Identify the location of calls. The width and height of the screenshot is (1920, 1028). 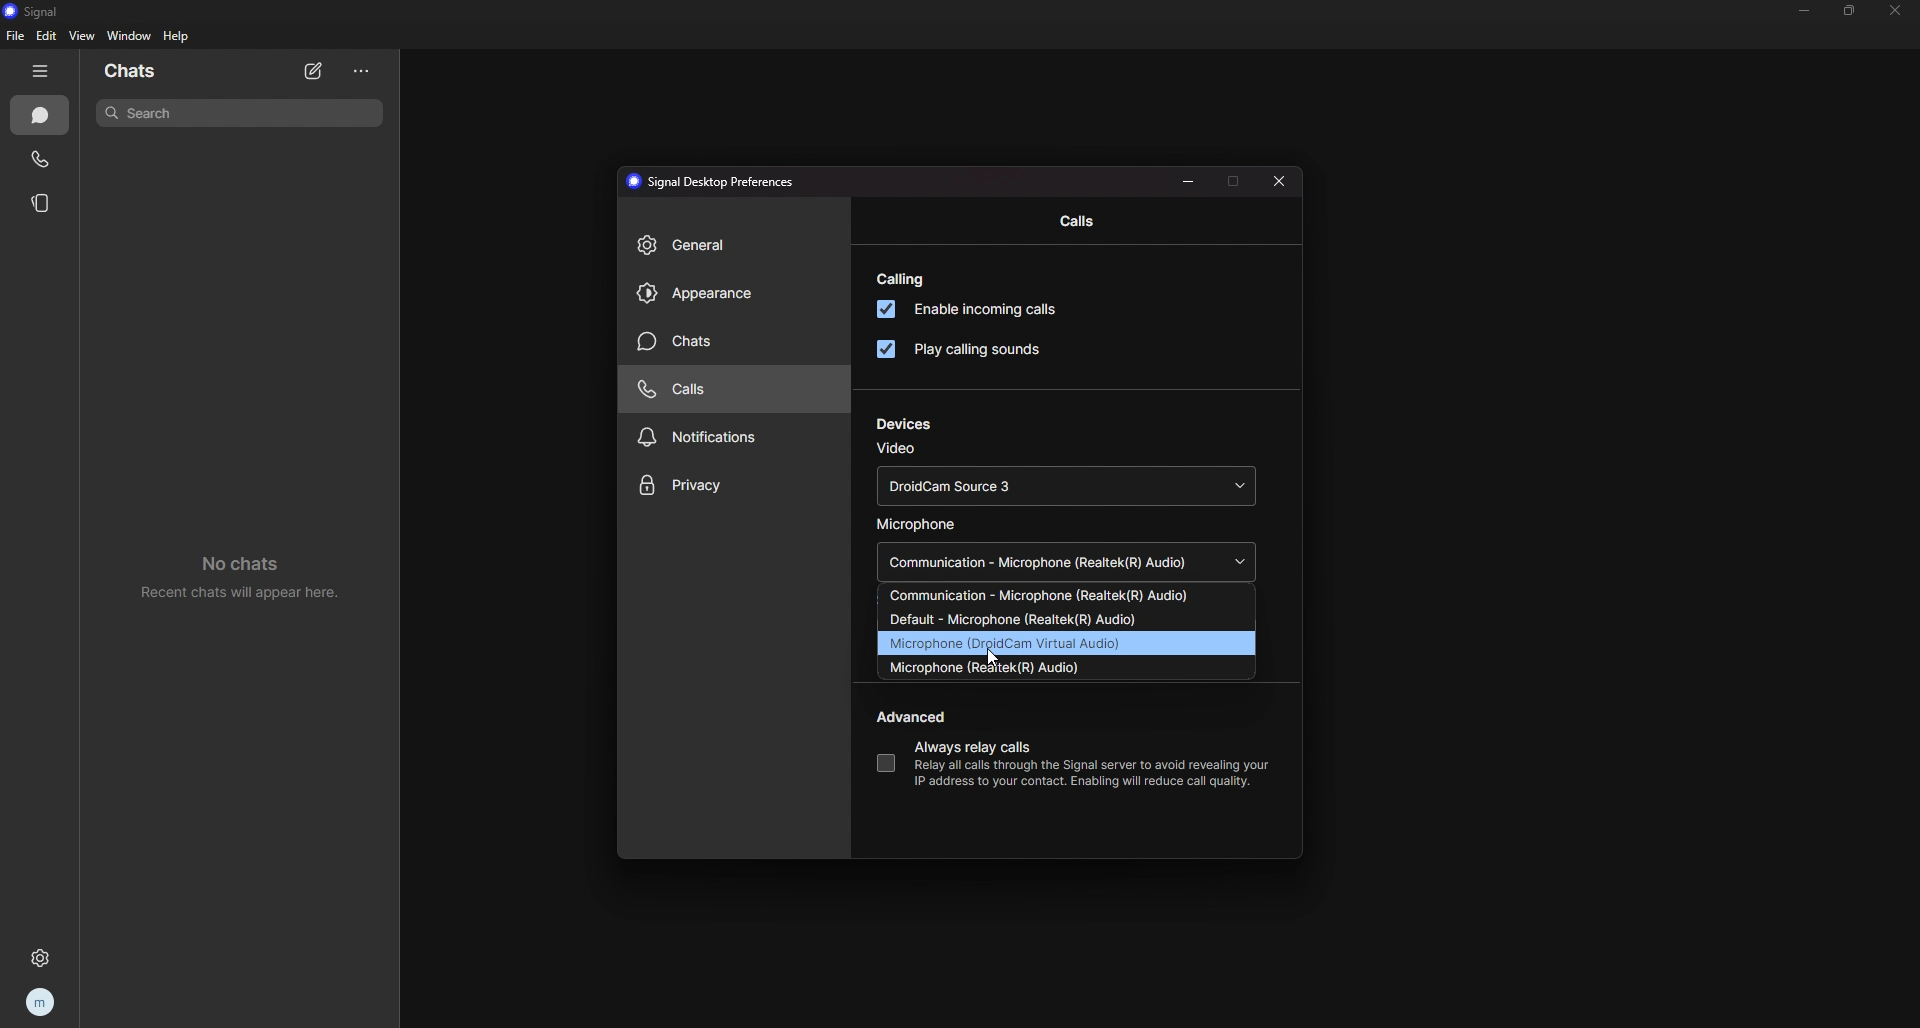
(1071, 221).